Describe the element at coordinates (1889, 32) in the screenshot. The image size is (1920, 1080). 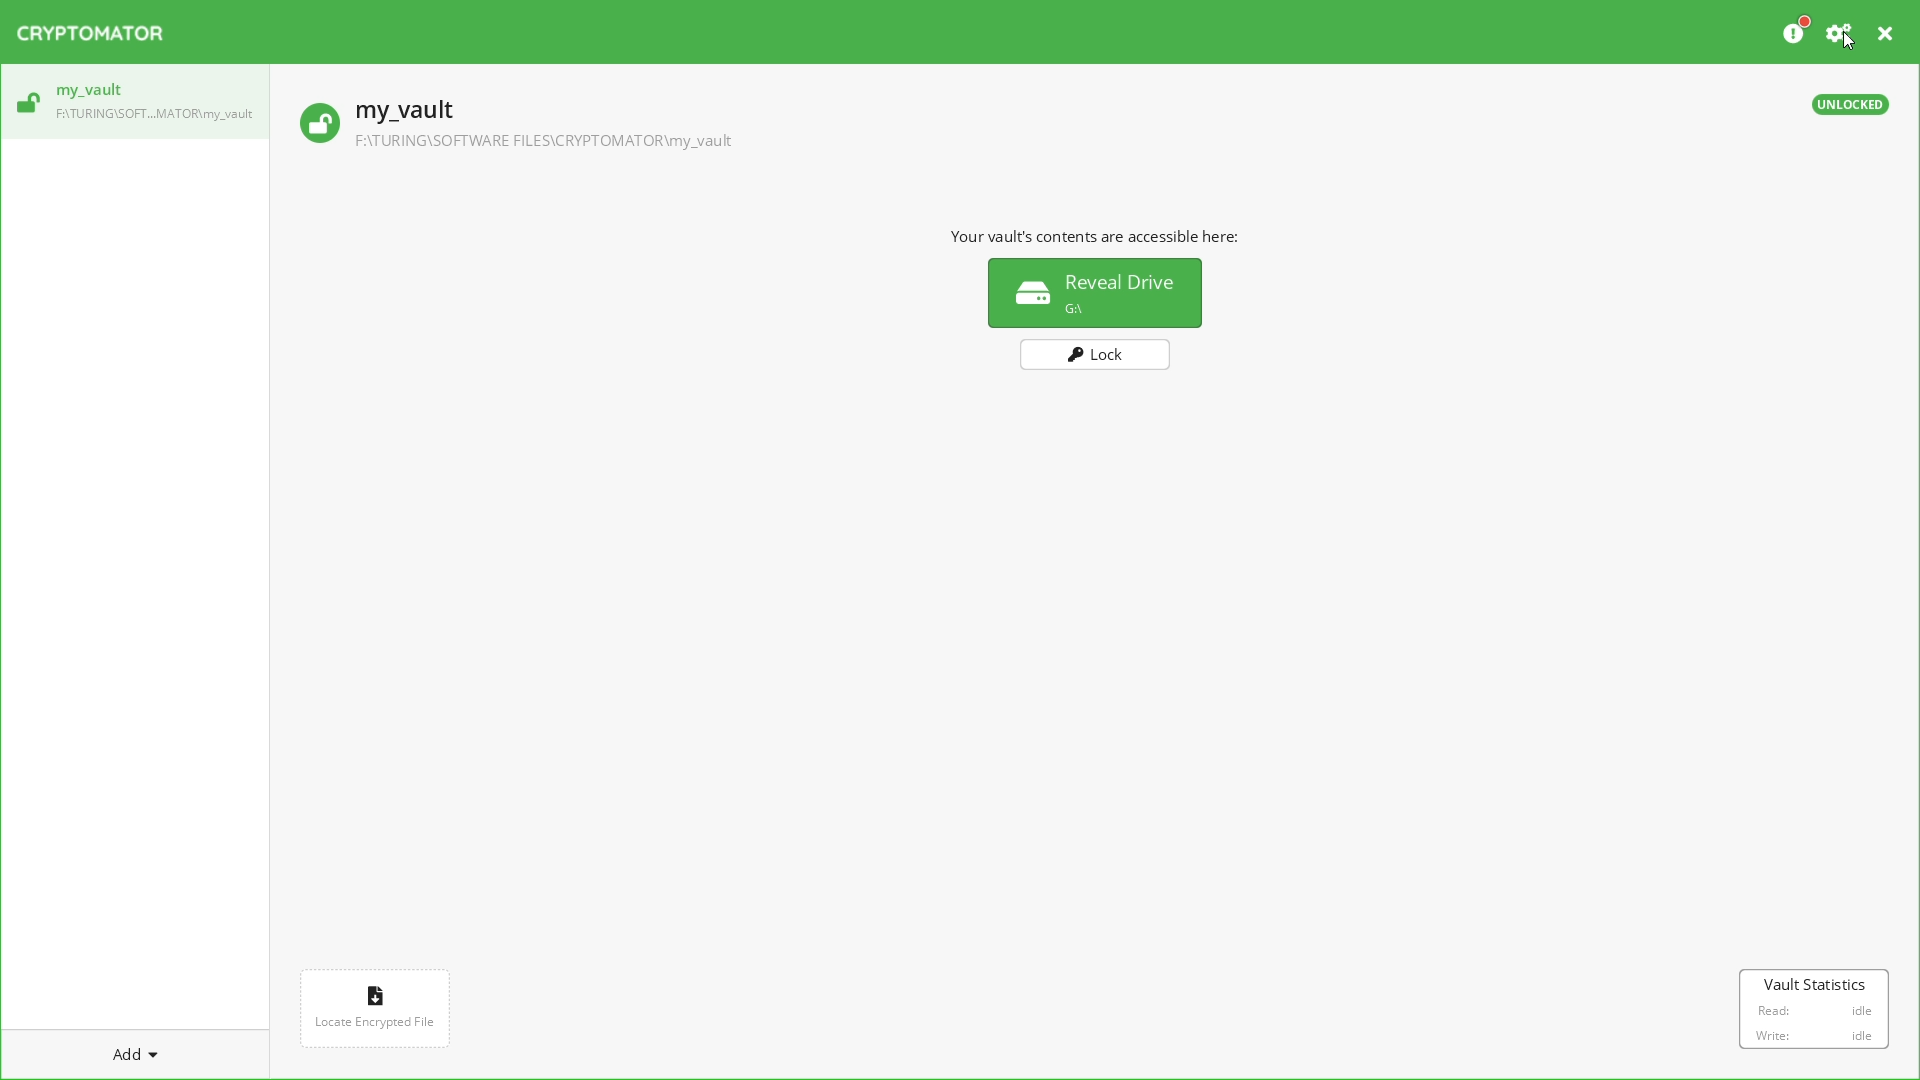
I see `Close` at that location.